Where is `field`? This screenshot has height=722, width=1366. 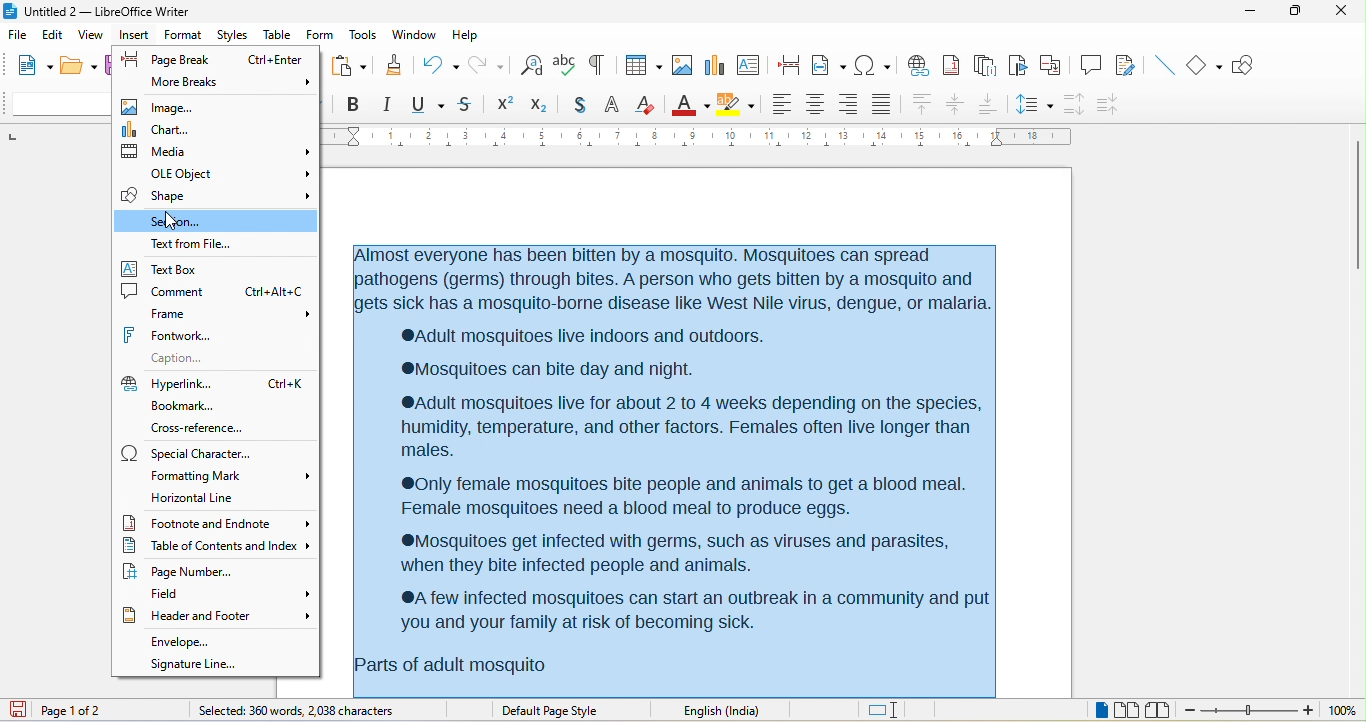 field is located at coordinates (829, 65).